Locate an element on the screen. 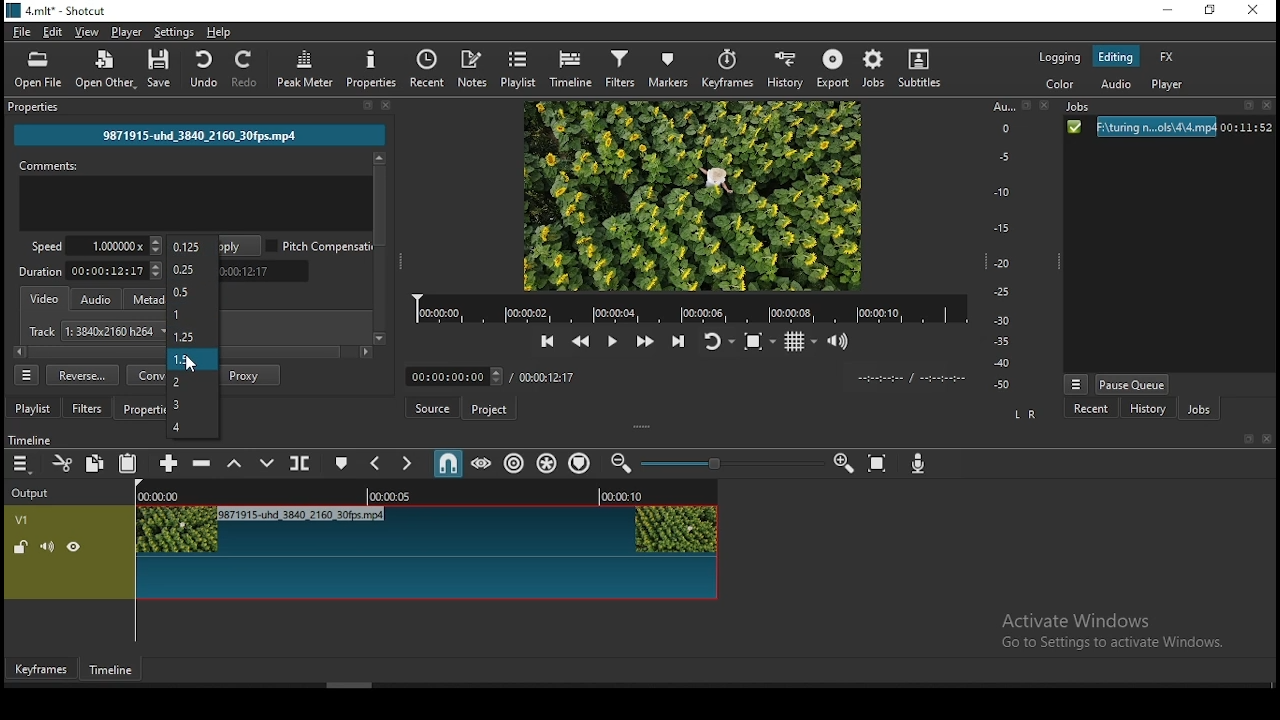  logging is located at coordinates (1060, 58).